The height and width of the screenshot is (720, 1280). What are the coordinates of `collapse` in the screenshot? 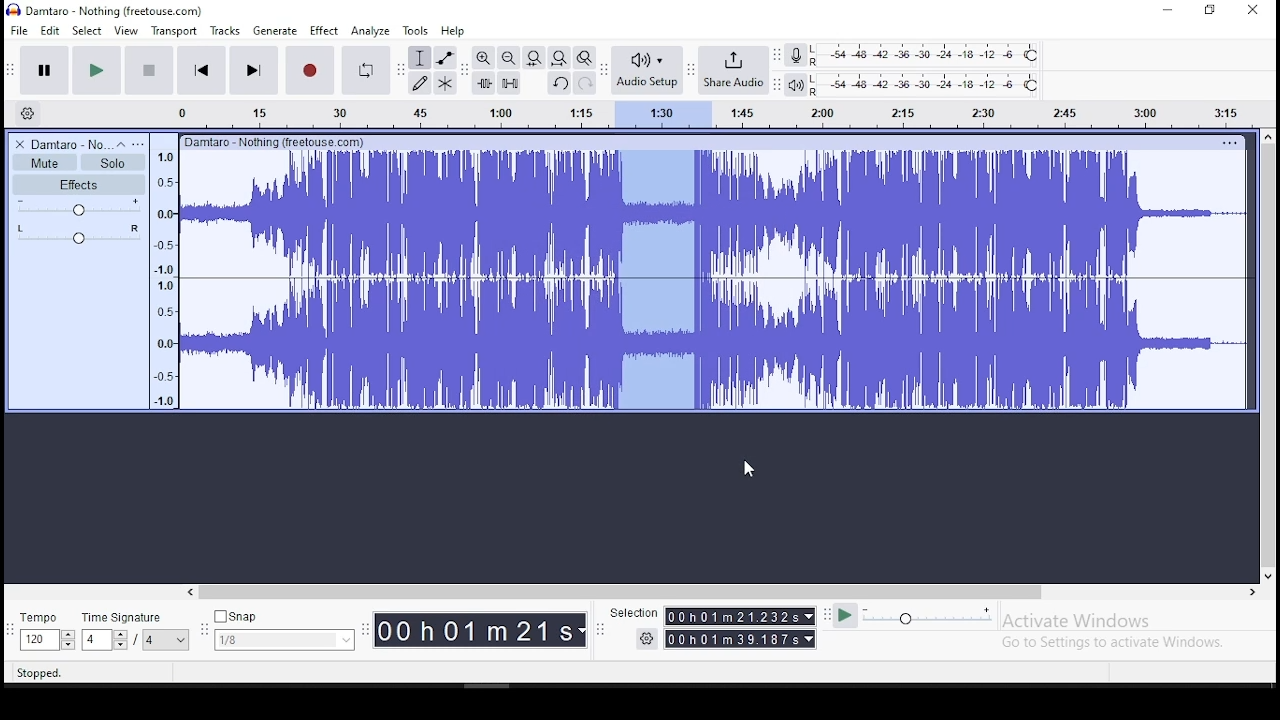 It's located at (120, 144).